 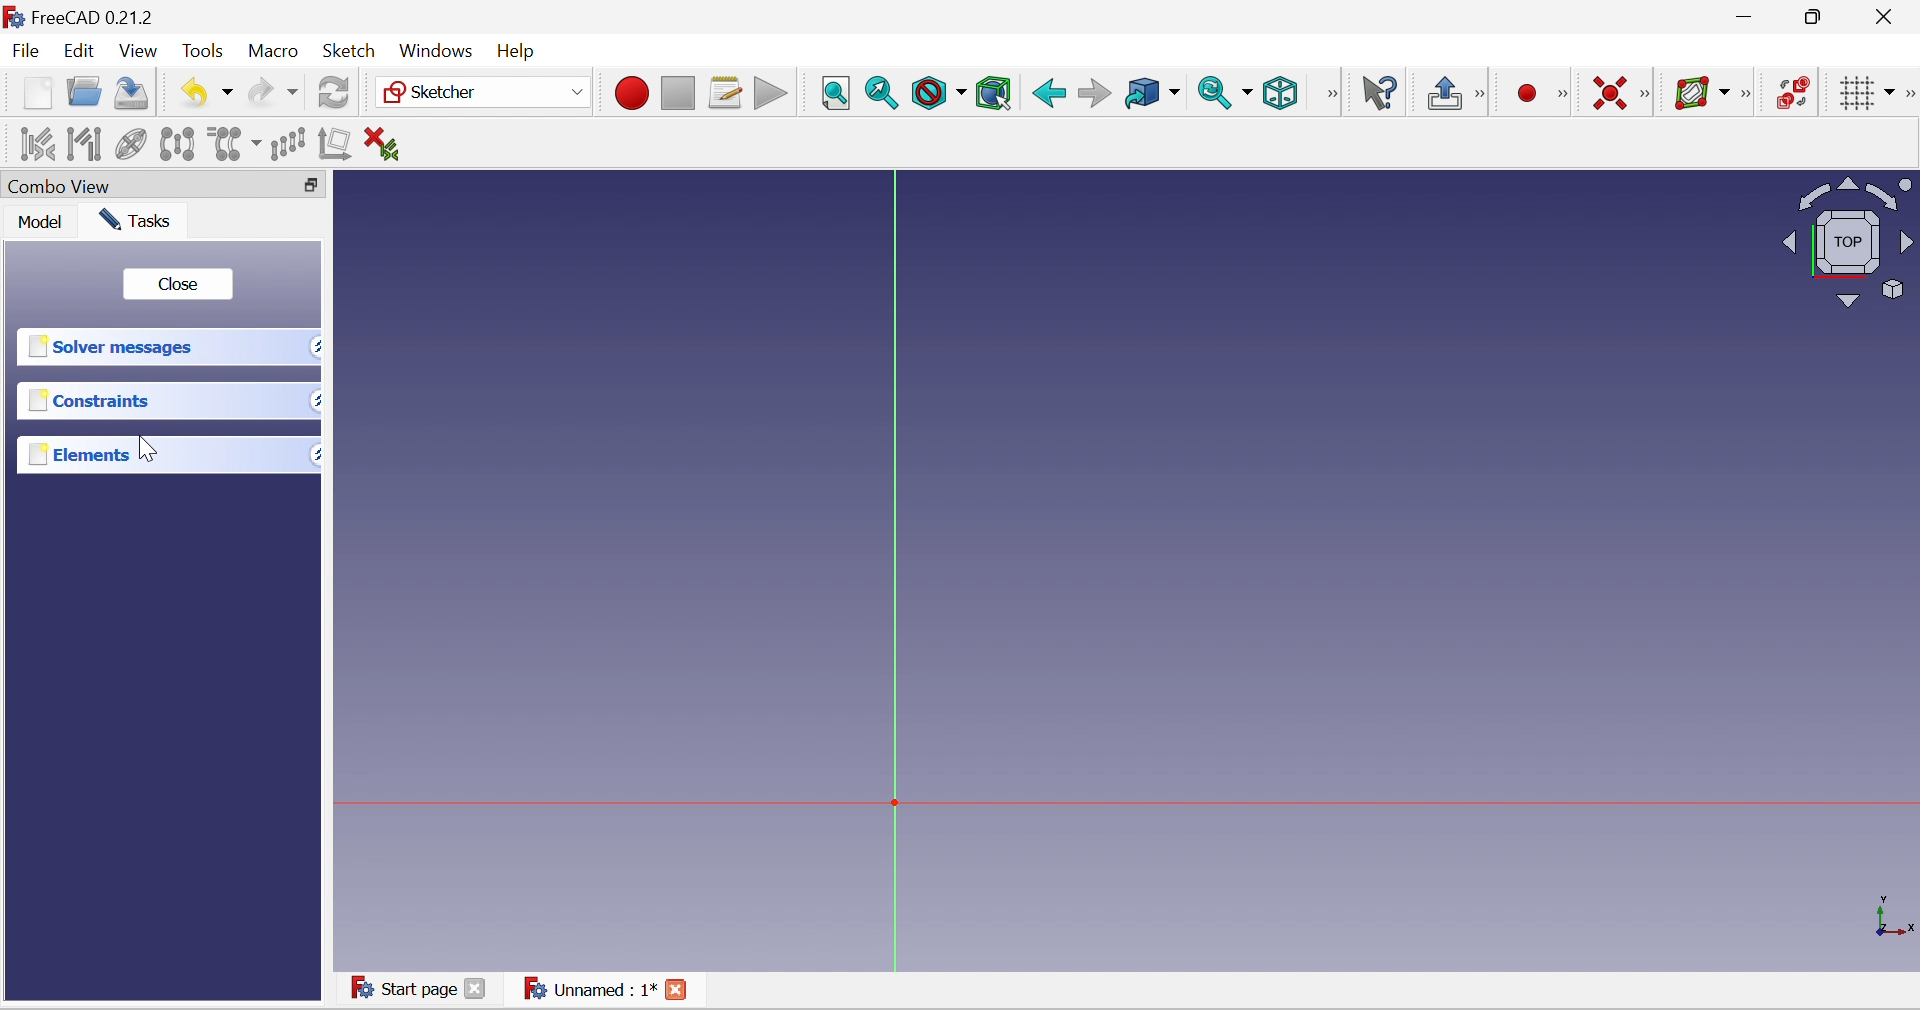 What do you see at coordinates (35, 92) in the screenshot?
I see `New` at bounding box center [35, 92].